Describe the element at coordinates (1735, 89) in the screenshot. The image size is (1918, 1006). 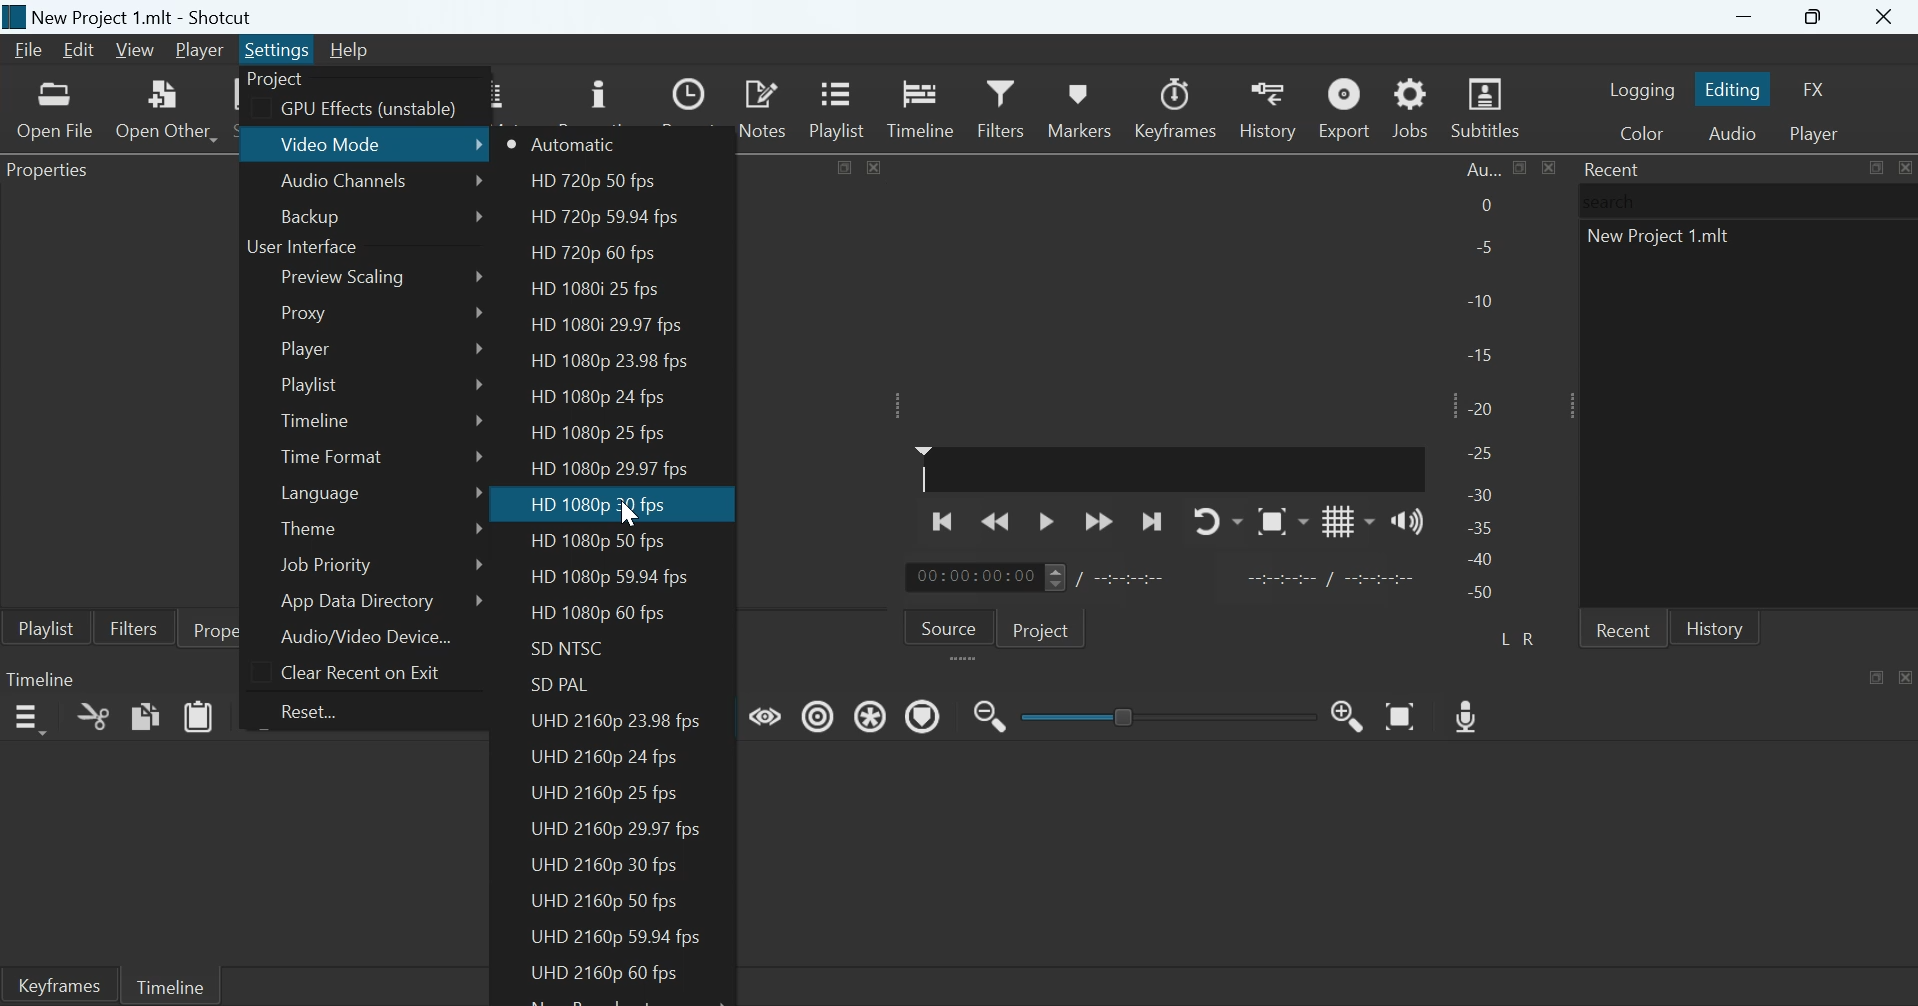
I see `Switch to the Editing layout` at that location.